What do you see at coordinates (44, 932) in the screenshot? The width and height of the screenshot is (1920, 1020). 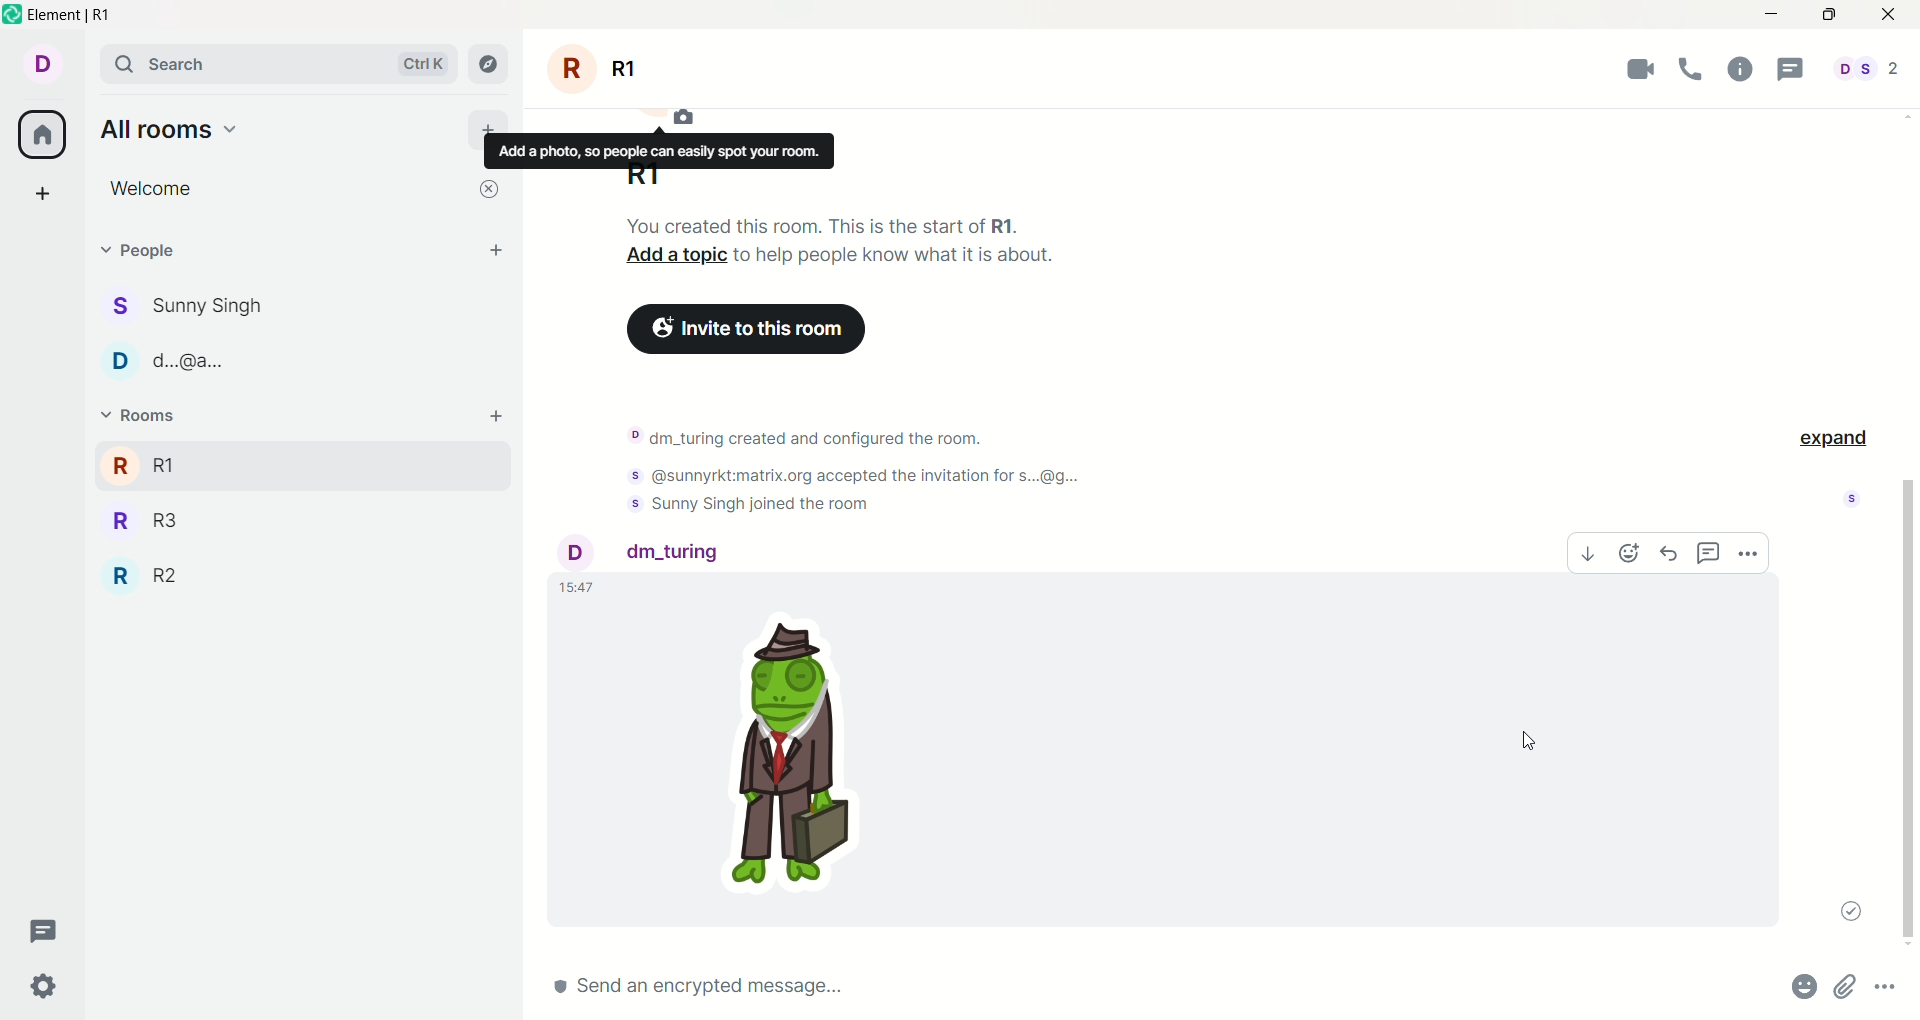 I see `threads` at bounding box center [44, 932].